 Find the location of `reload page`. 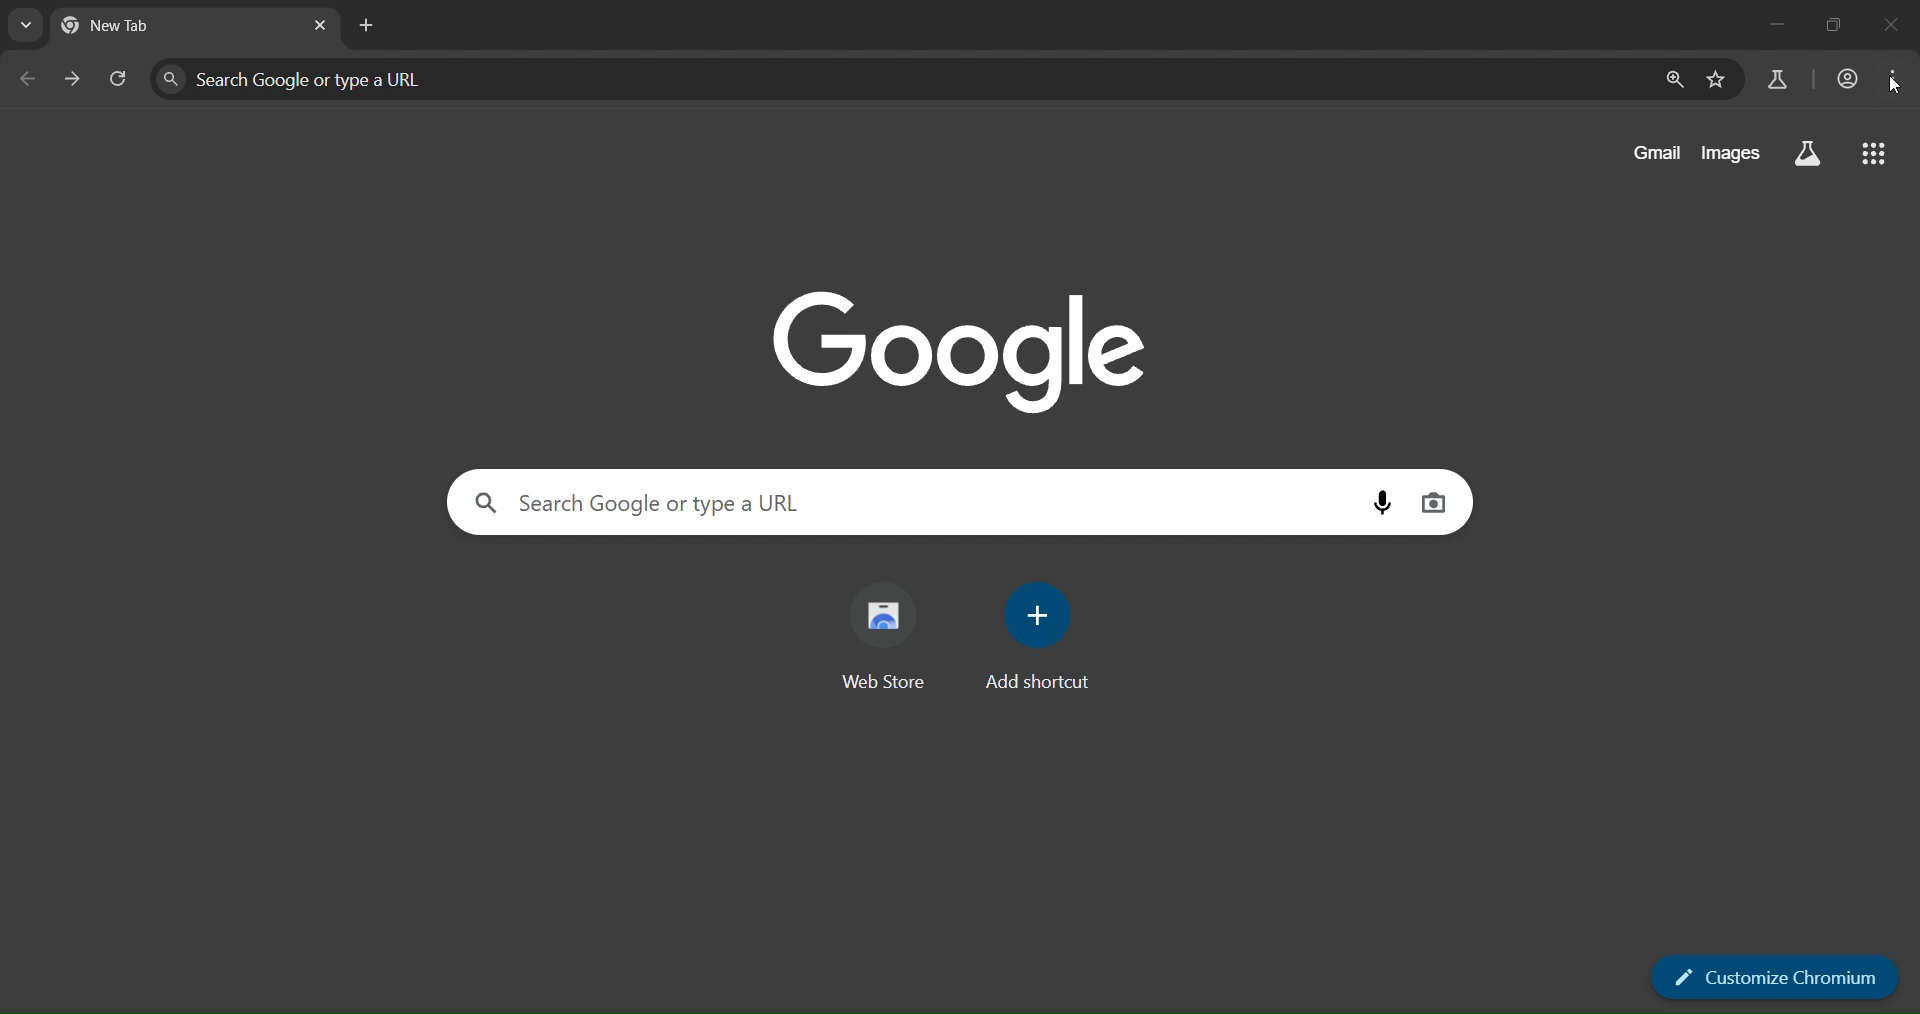

reload page is located at coordinates (121, 82).